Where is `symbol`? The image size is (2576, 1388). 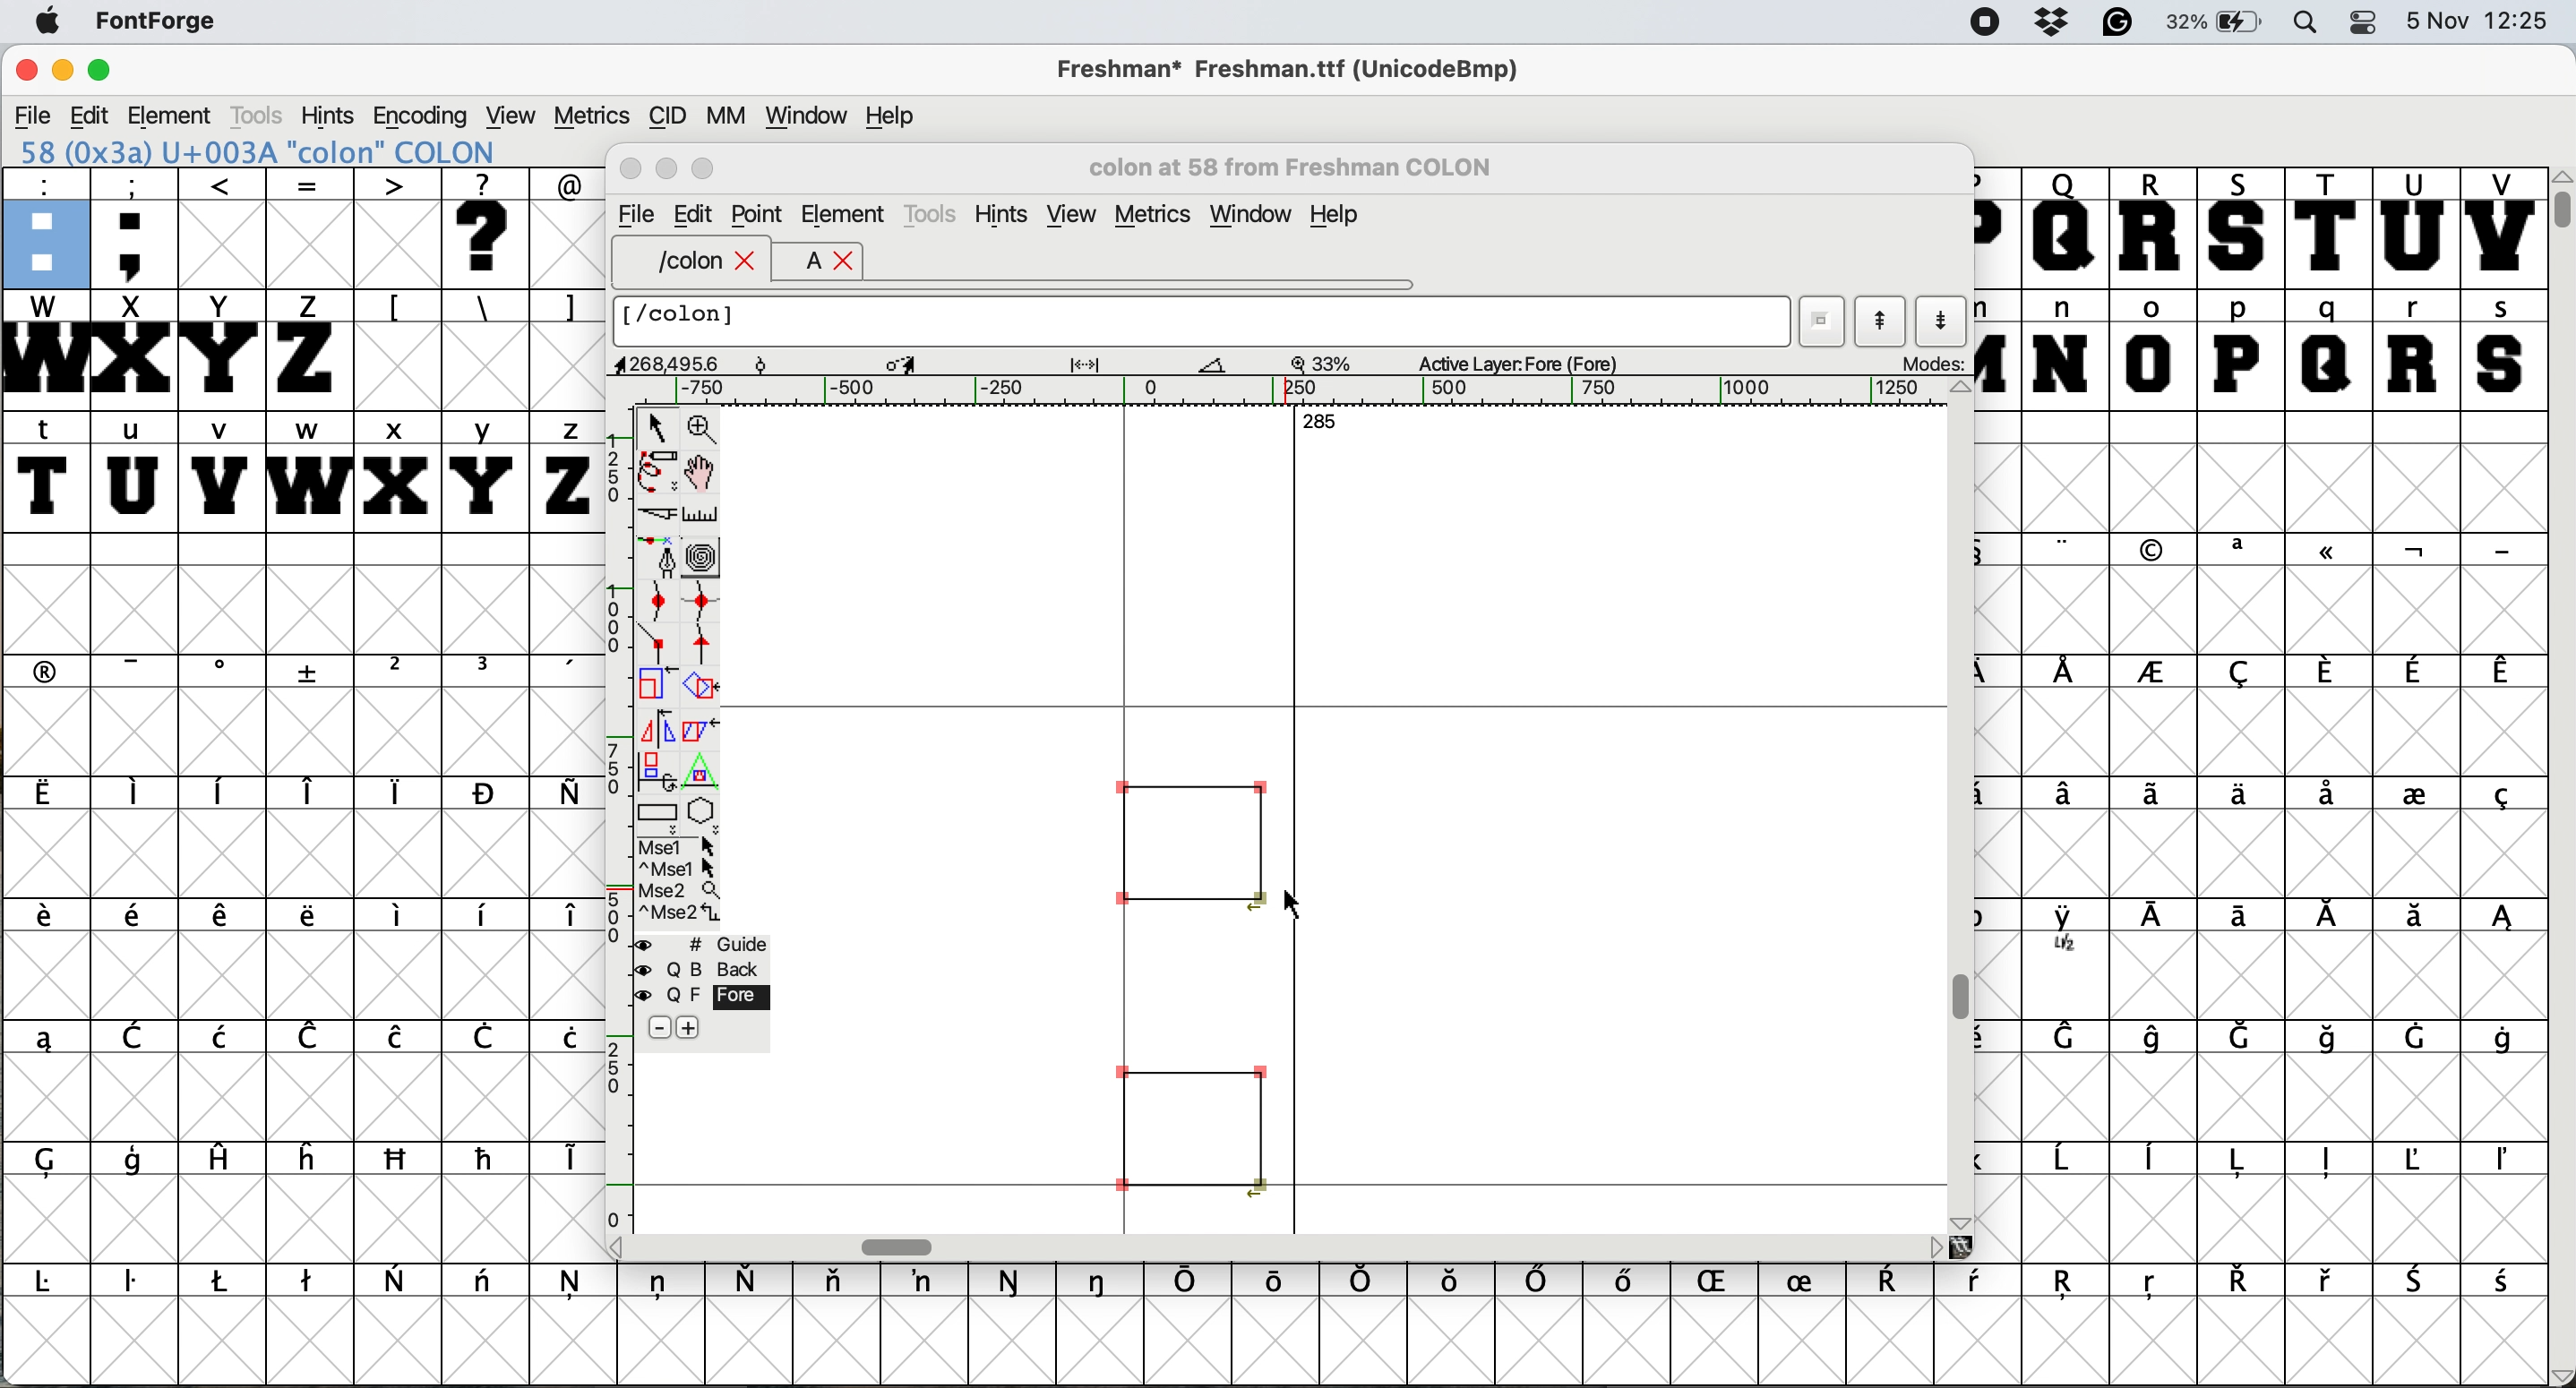 symbol is located at coordinates (2325, 671).